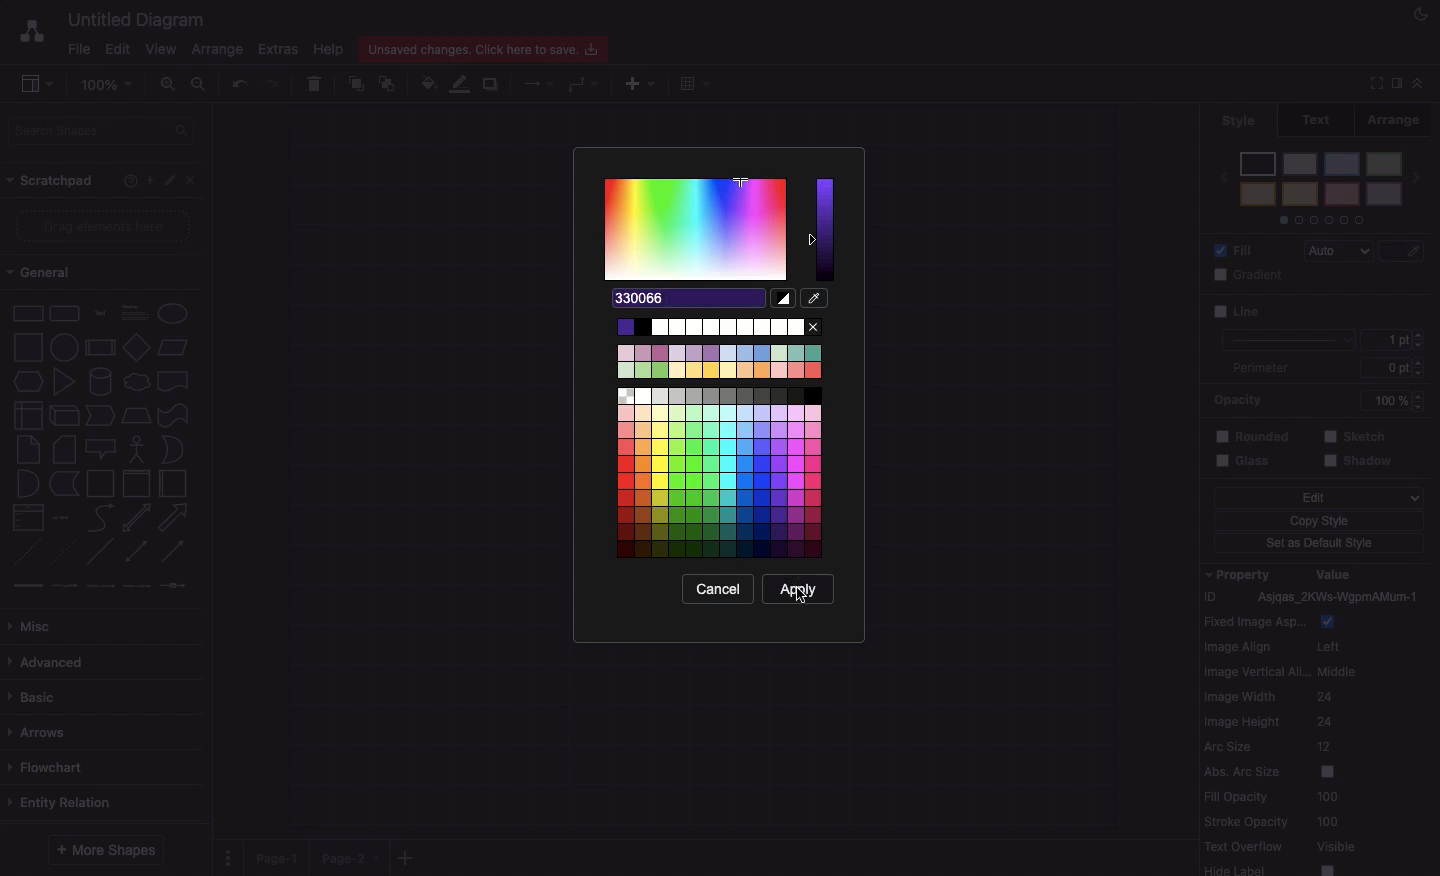 The height and width of the screenshot is (876, 1440). What do you see at coordinates (138, 17) in the screenshot?
I see `Untitled diagram ` at bounding box center [138, 17].